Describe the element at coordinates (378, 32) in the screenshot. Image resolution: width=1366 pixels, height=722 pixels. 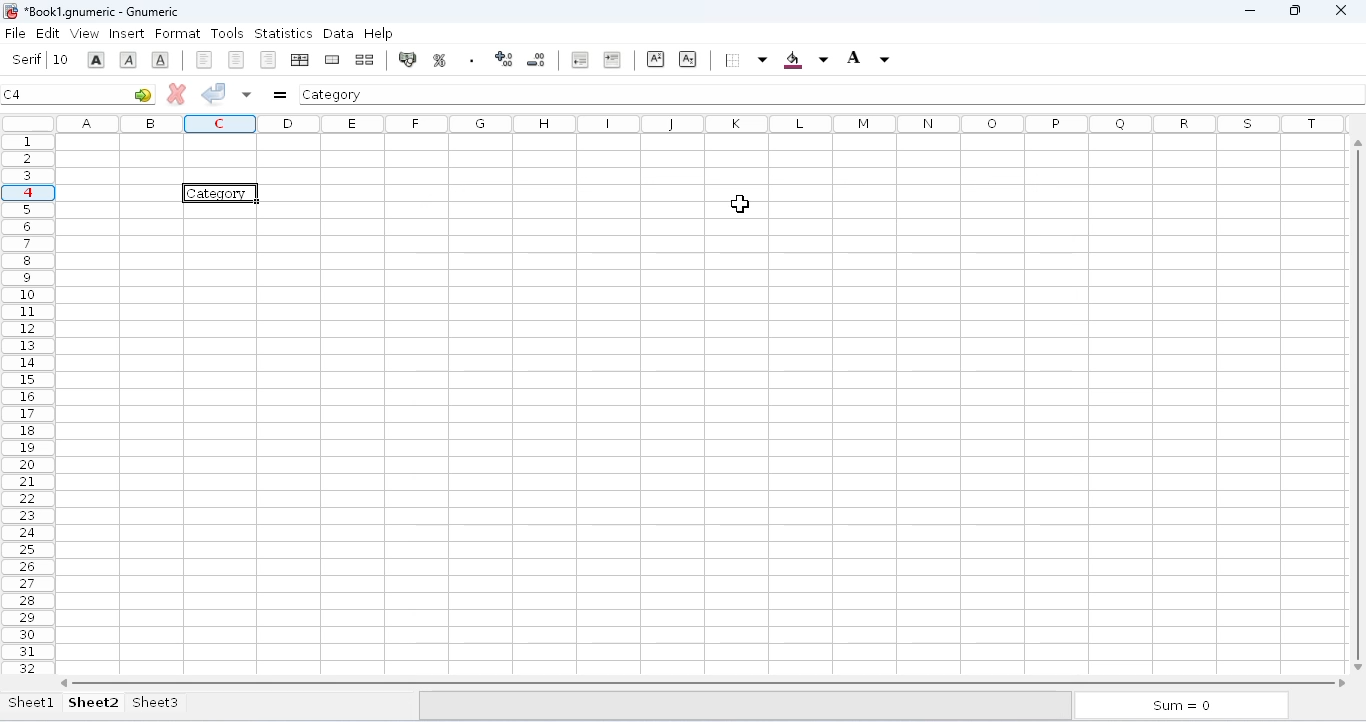
I see `help` at that location.